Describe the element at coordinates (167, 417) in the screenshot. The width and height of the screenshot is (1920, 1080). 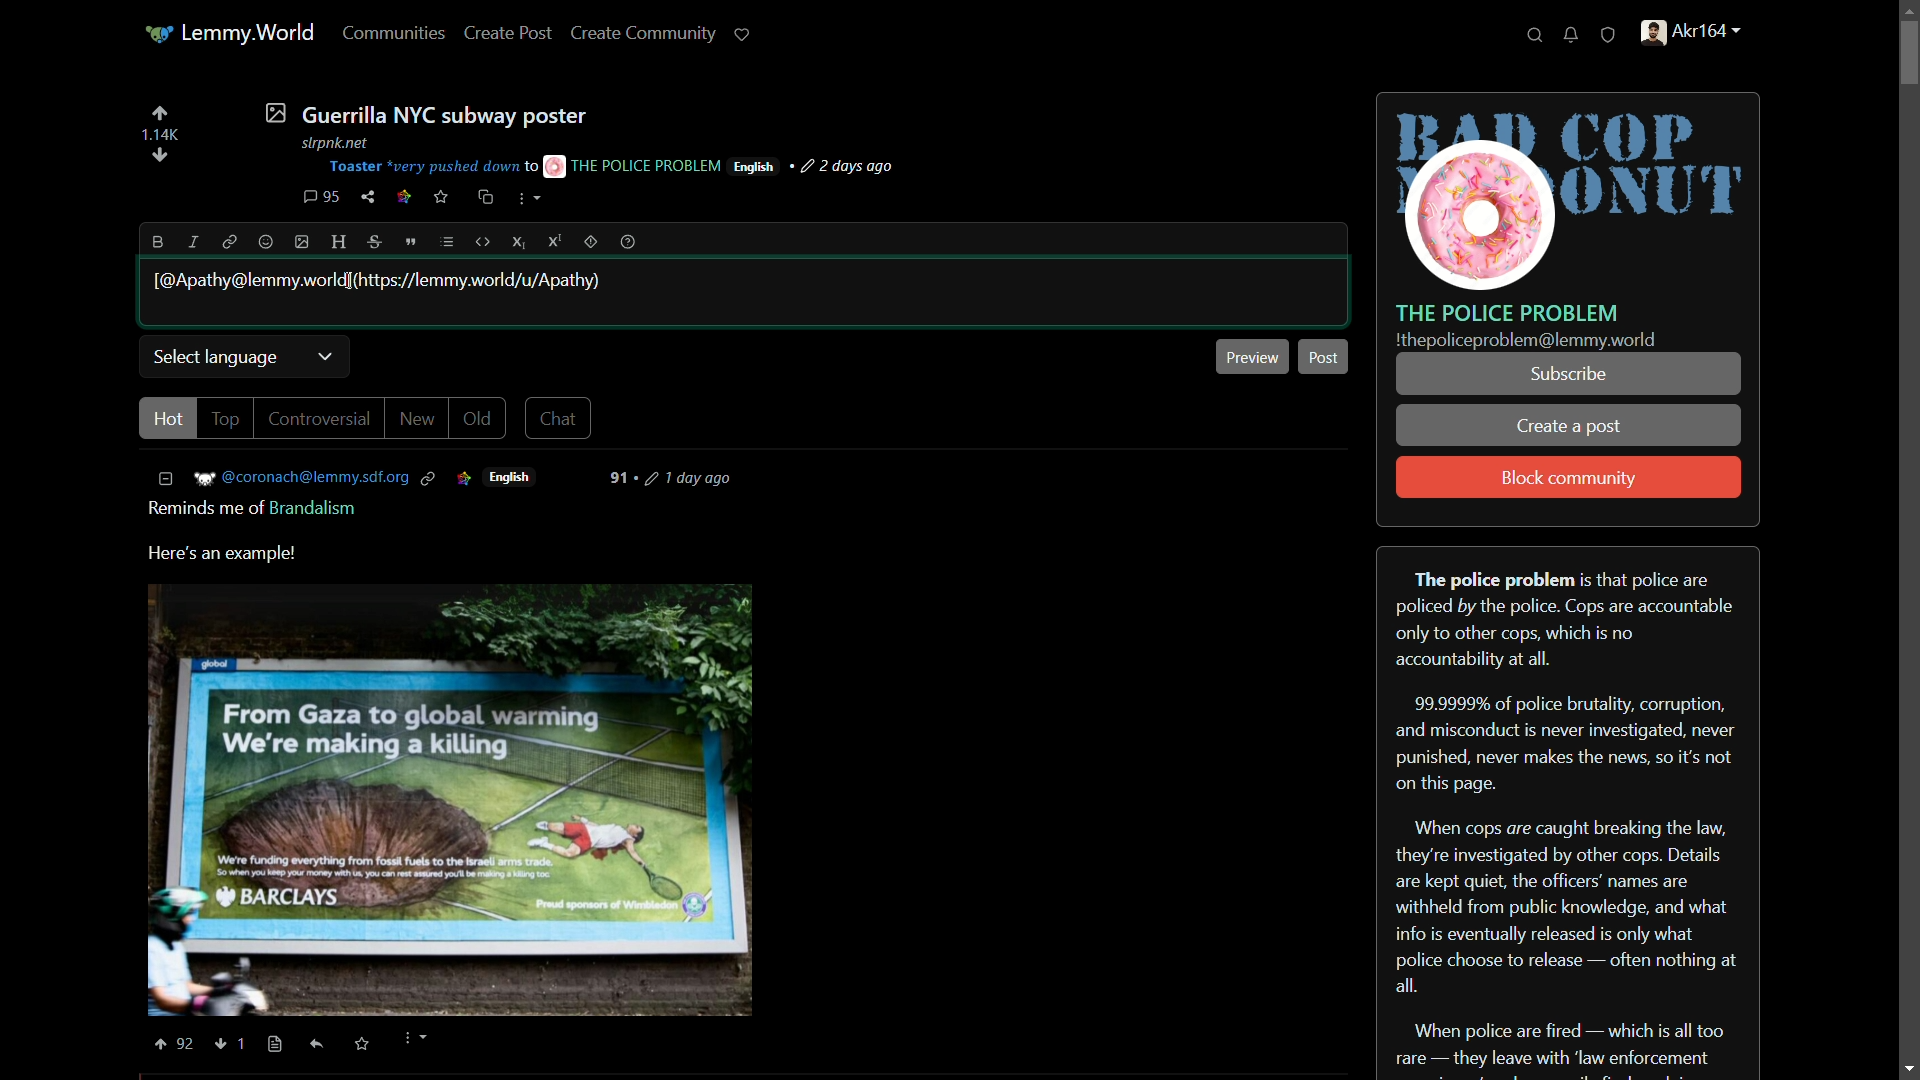
I see `Hot` at that location.